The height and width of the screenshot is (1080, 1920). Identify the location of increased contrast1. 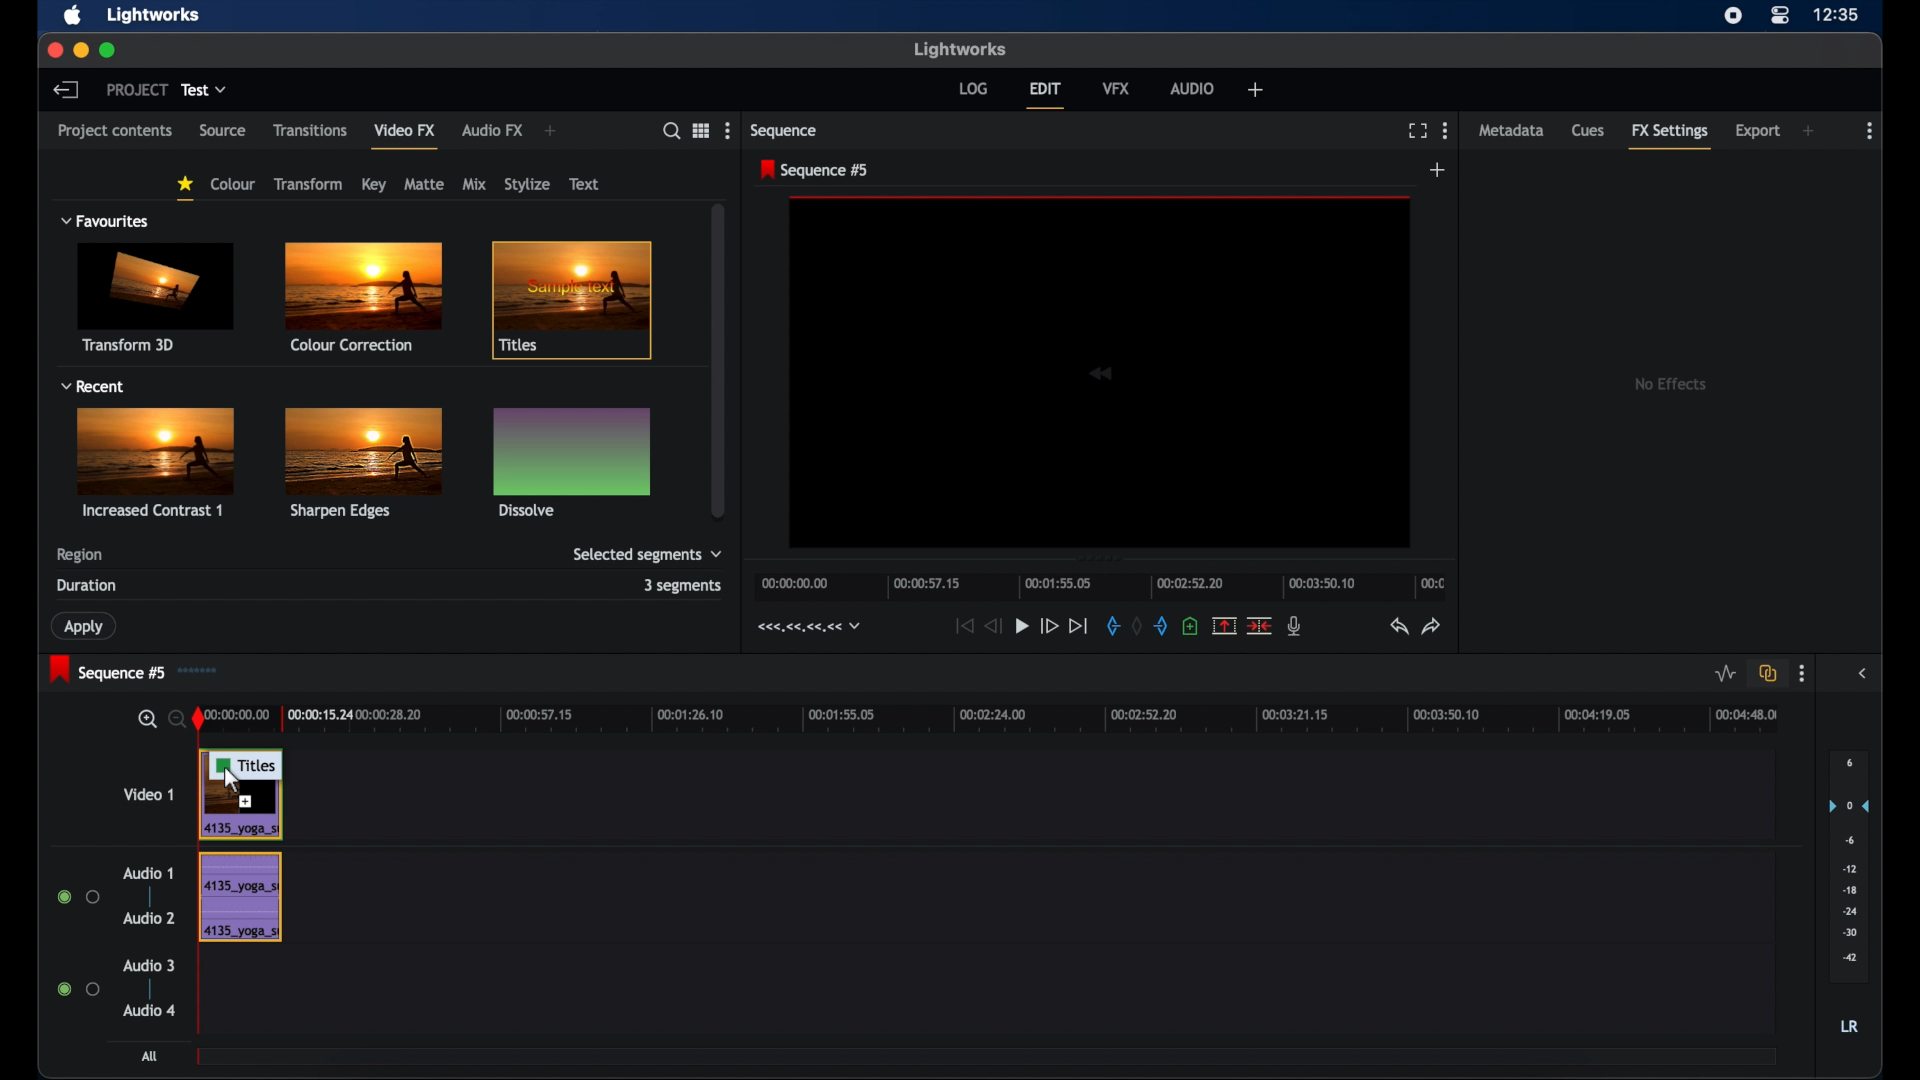
(160, 462).